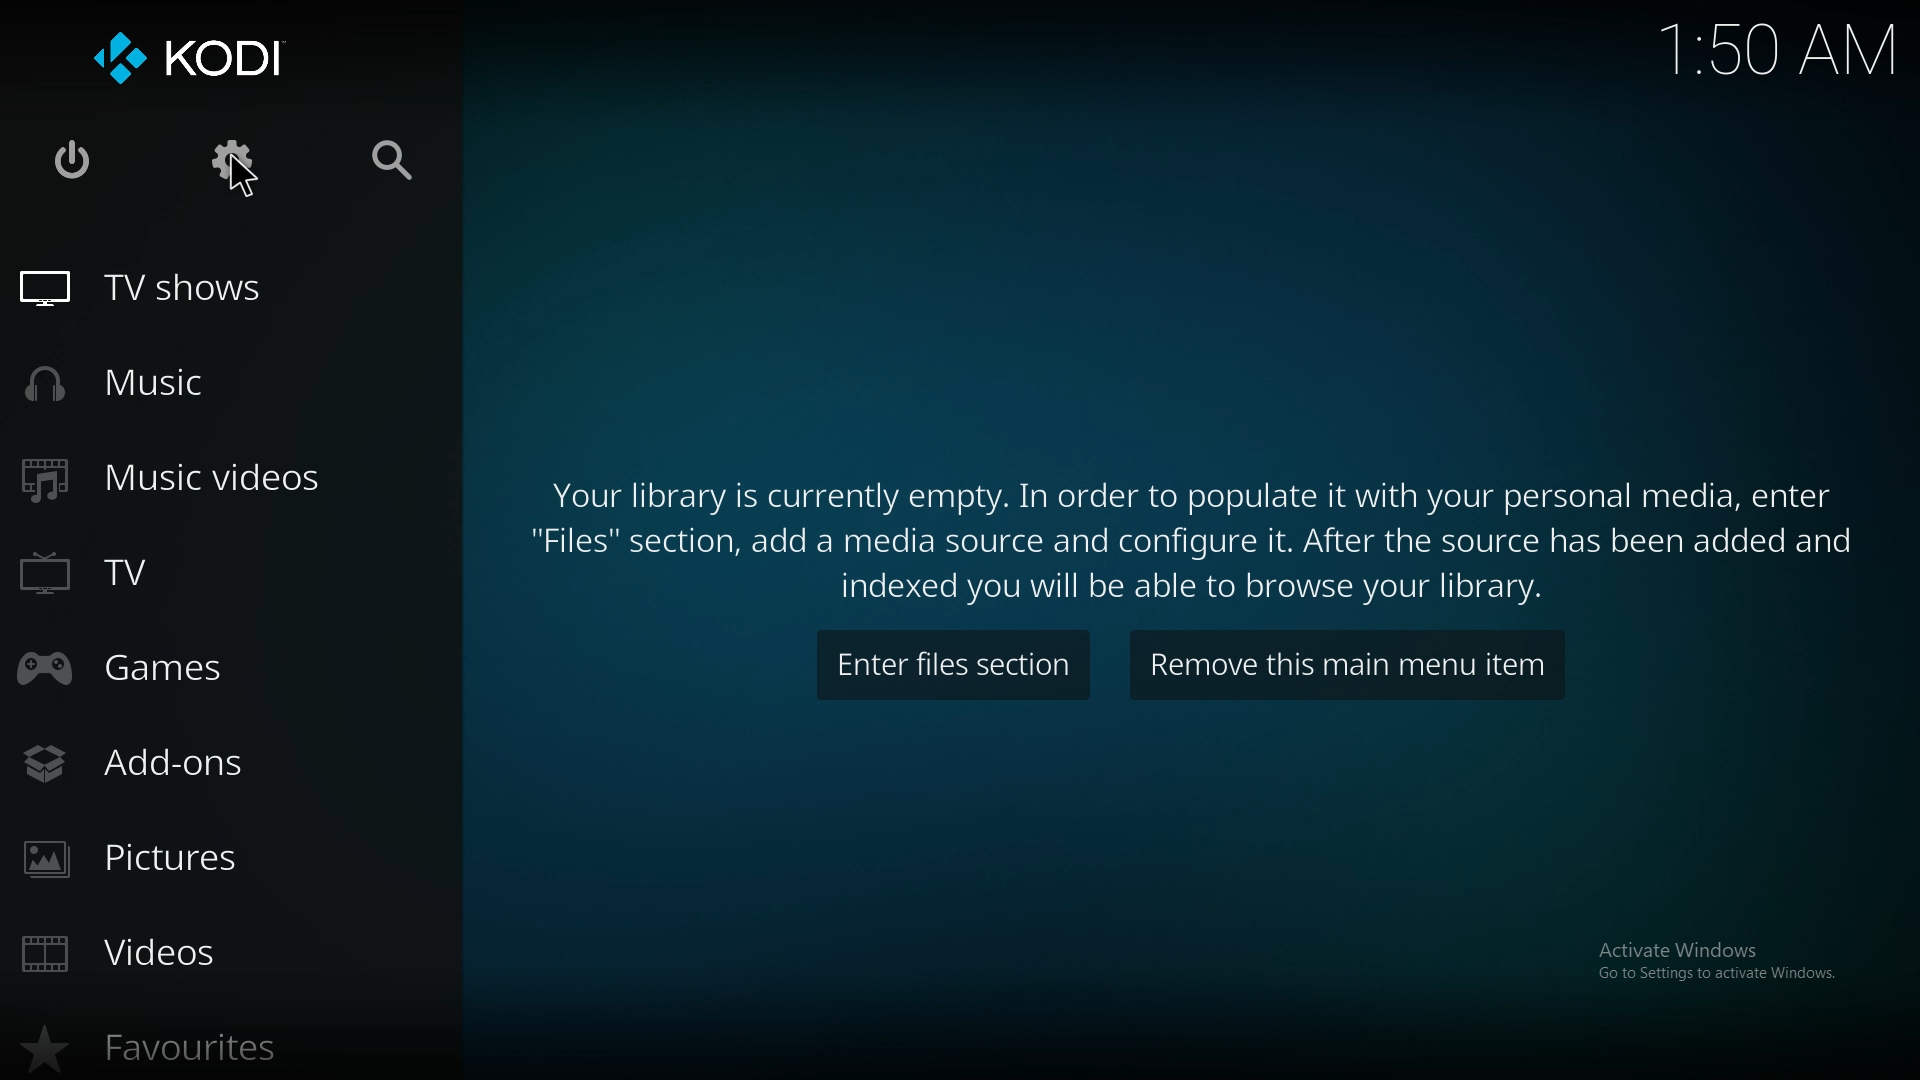 Image resolution: width=1920 pixels, height=1080 pixels. I want to click on close, so click(70, 157).